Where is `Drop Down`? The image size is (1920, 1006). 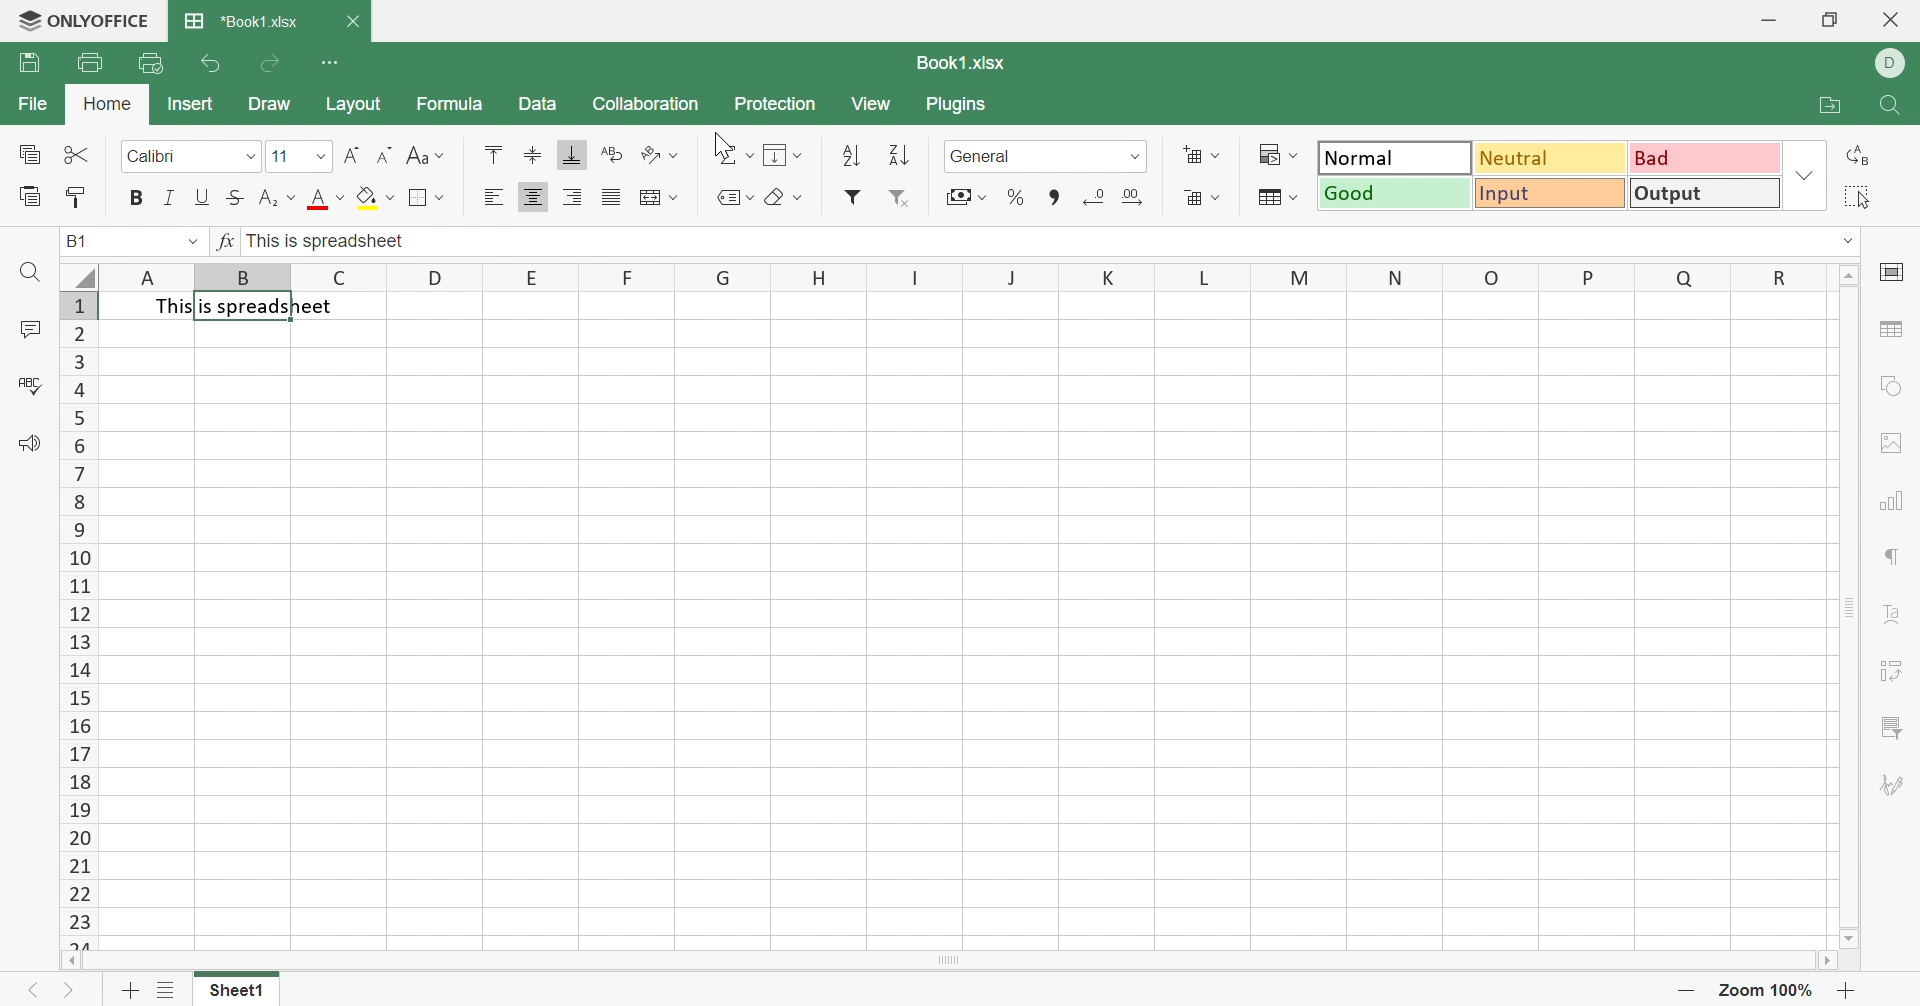 Drop Down is located at coordinates (751, 197).